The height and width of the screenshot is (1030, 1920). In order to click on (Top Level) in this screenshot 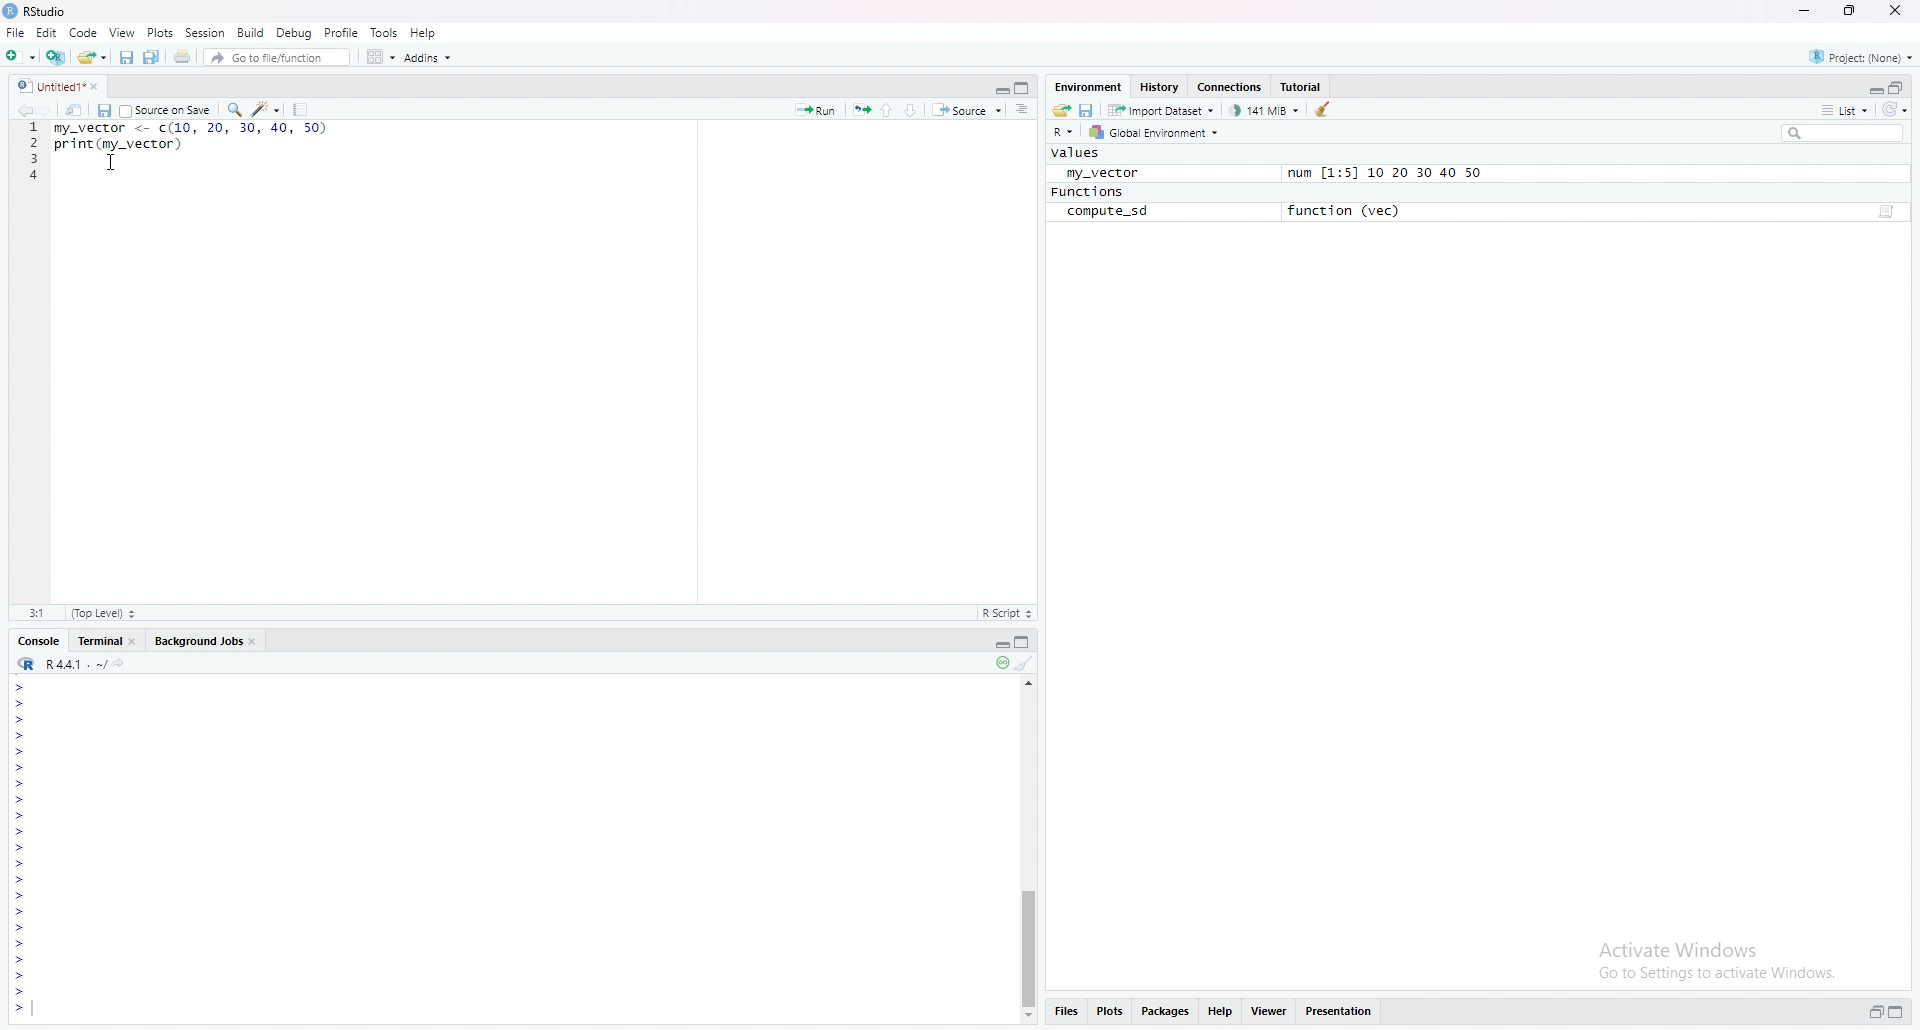, I will do `click(102, 613)`.